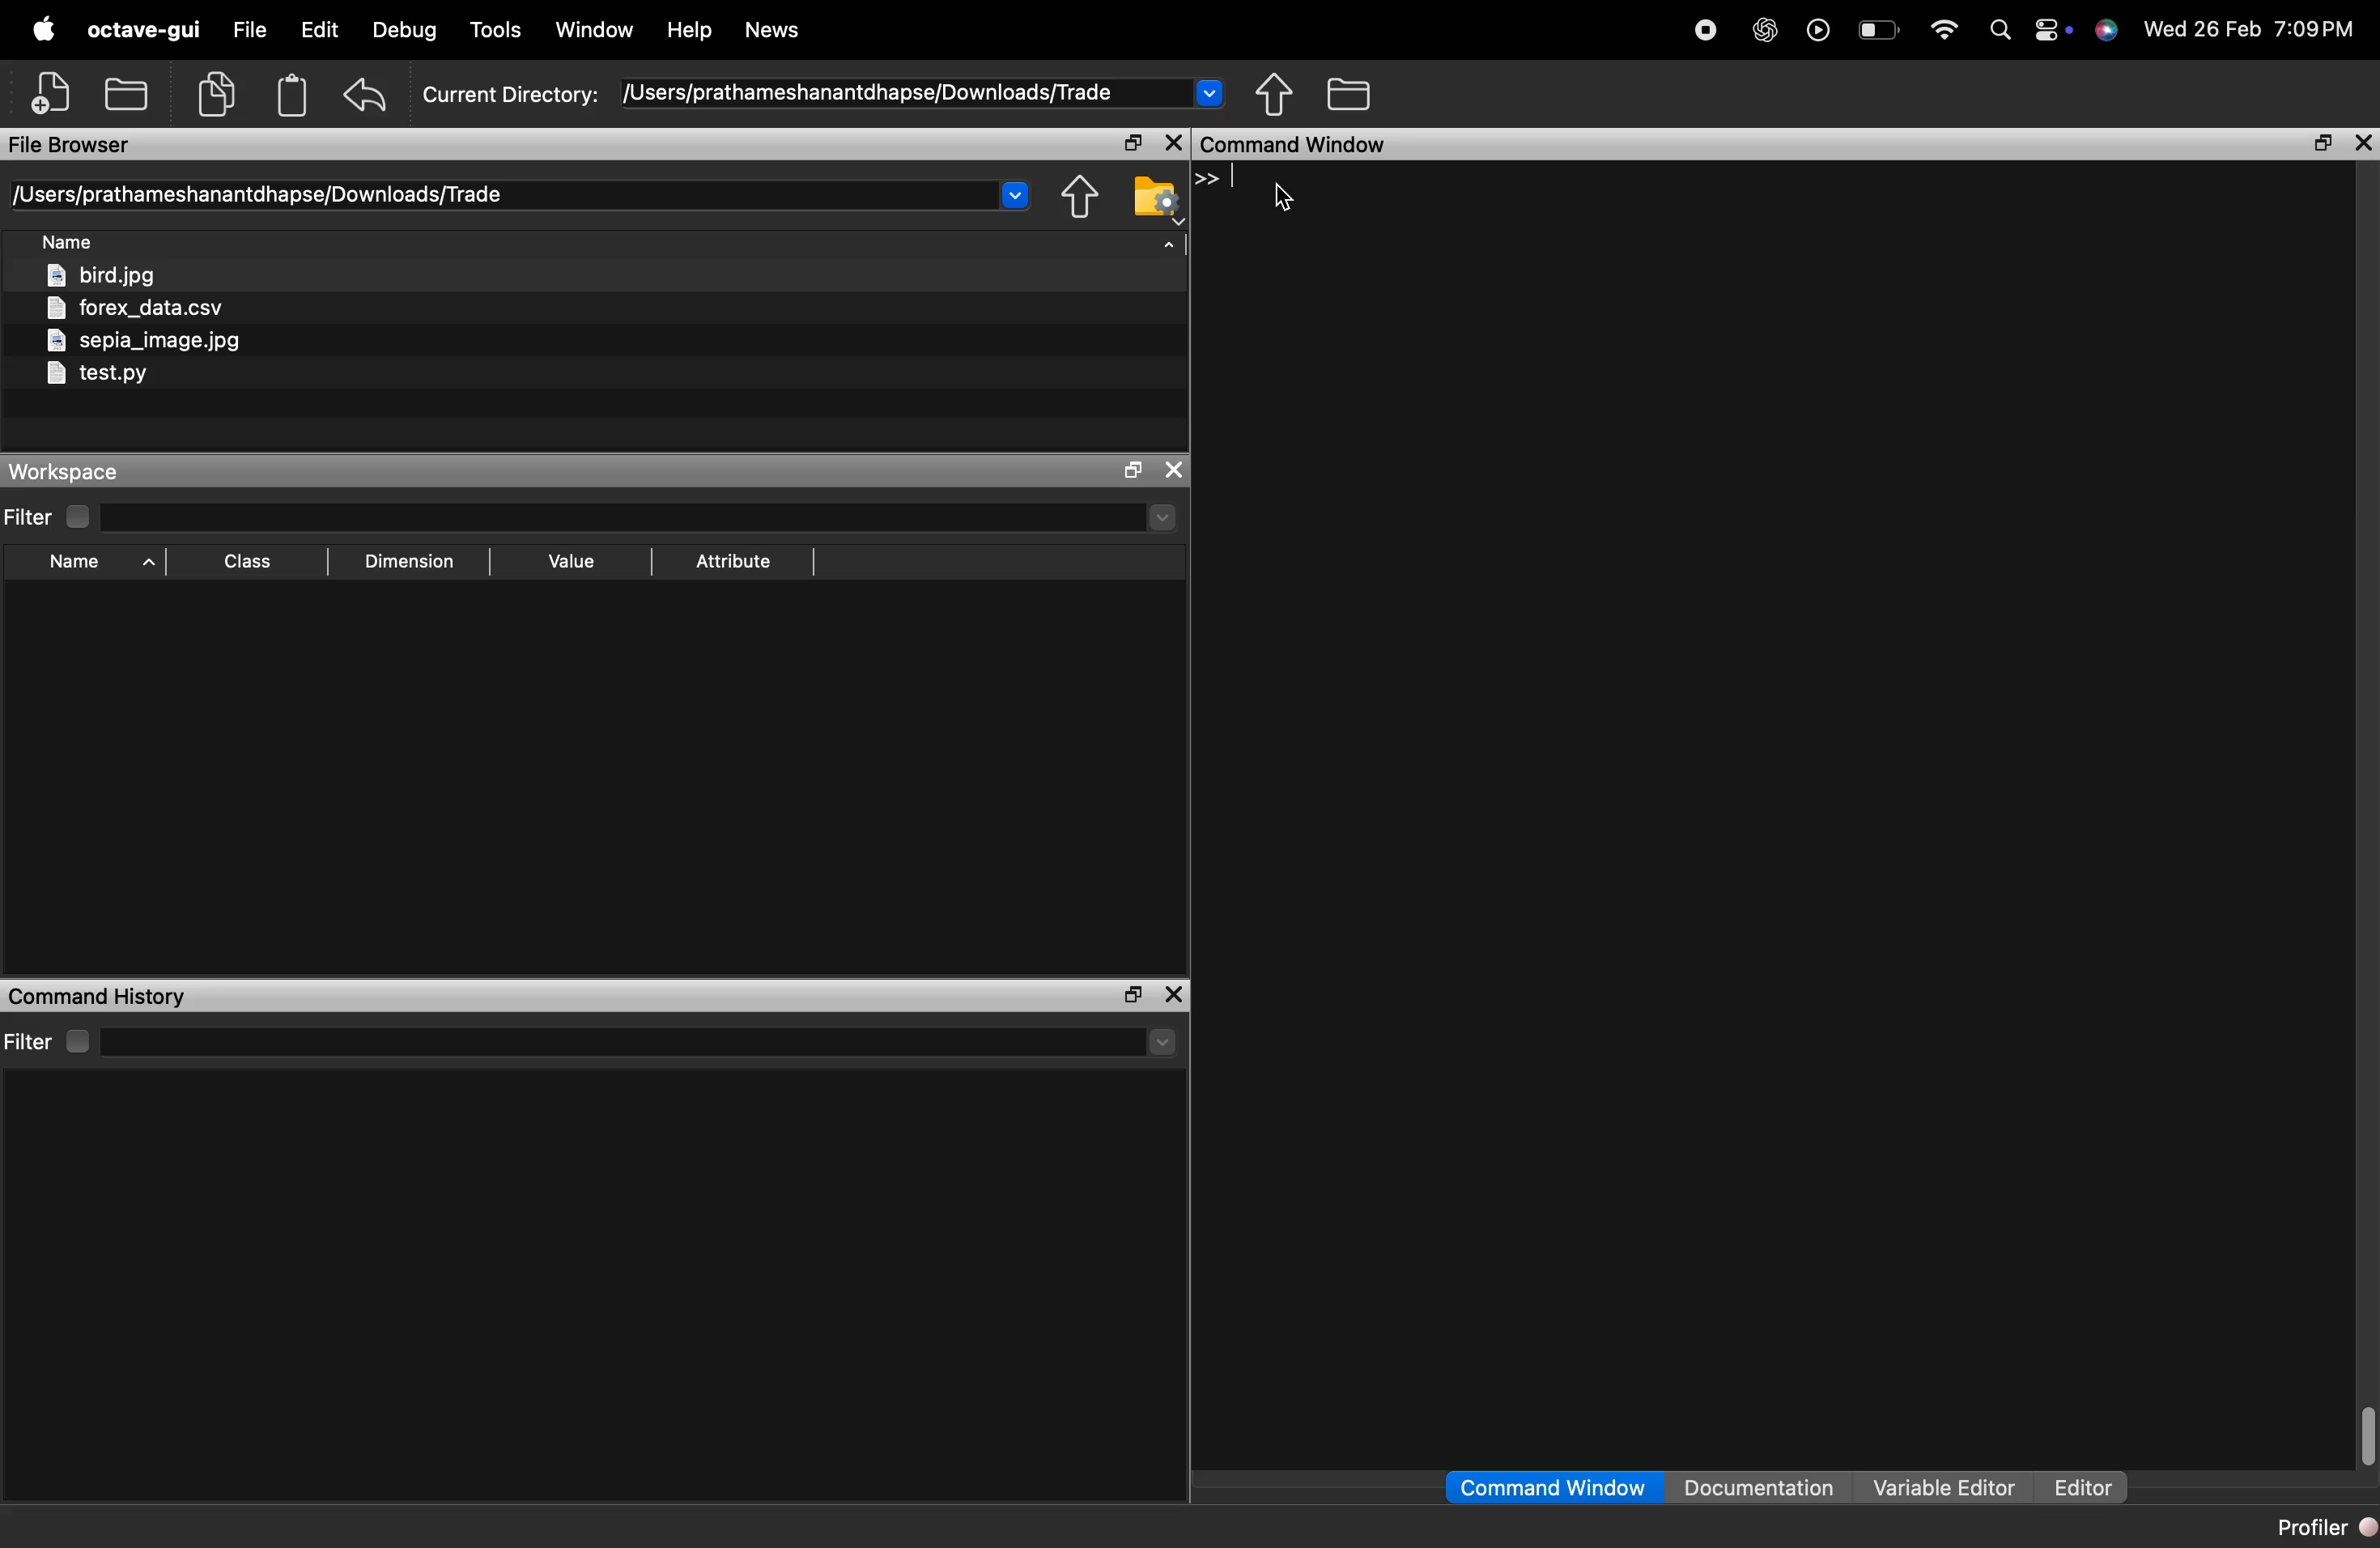  I want to click on filter, so click(53, 1040).